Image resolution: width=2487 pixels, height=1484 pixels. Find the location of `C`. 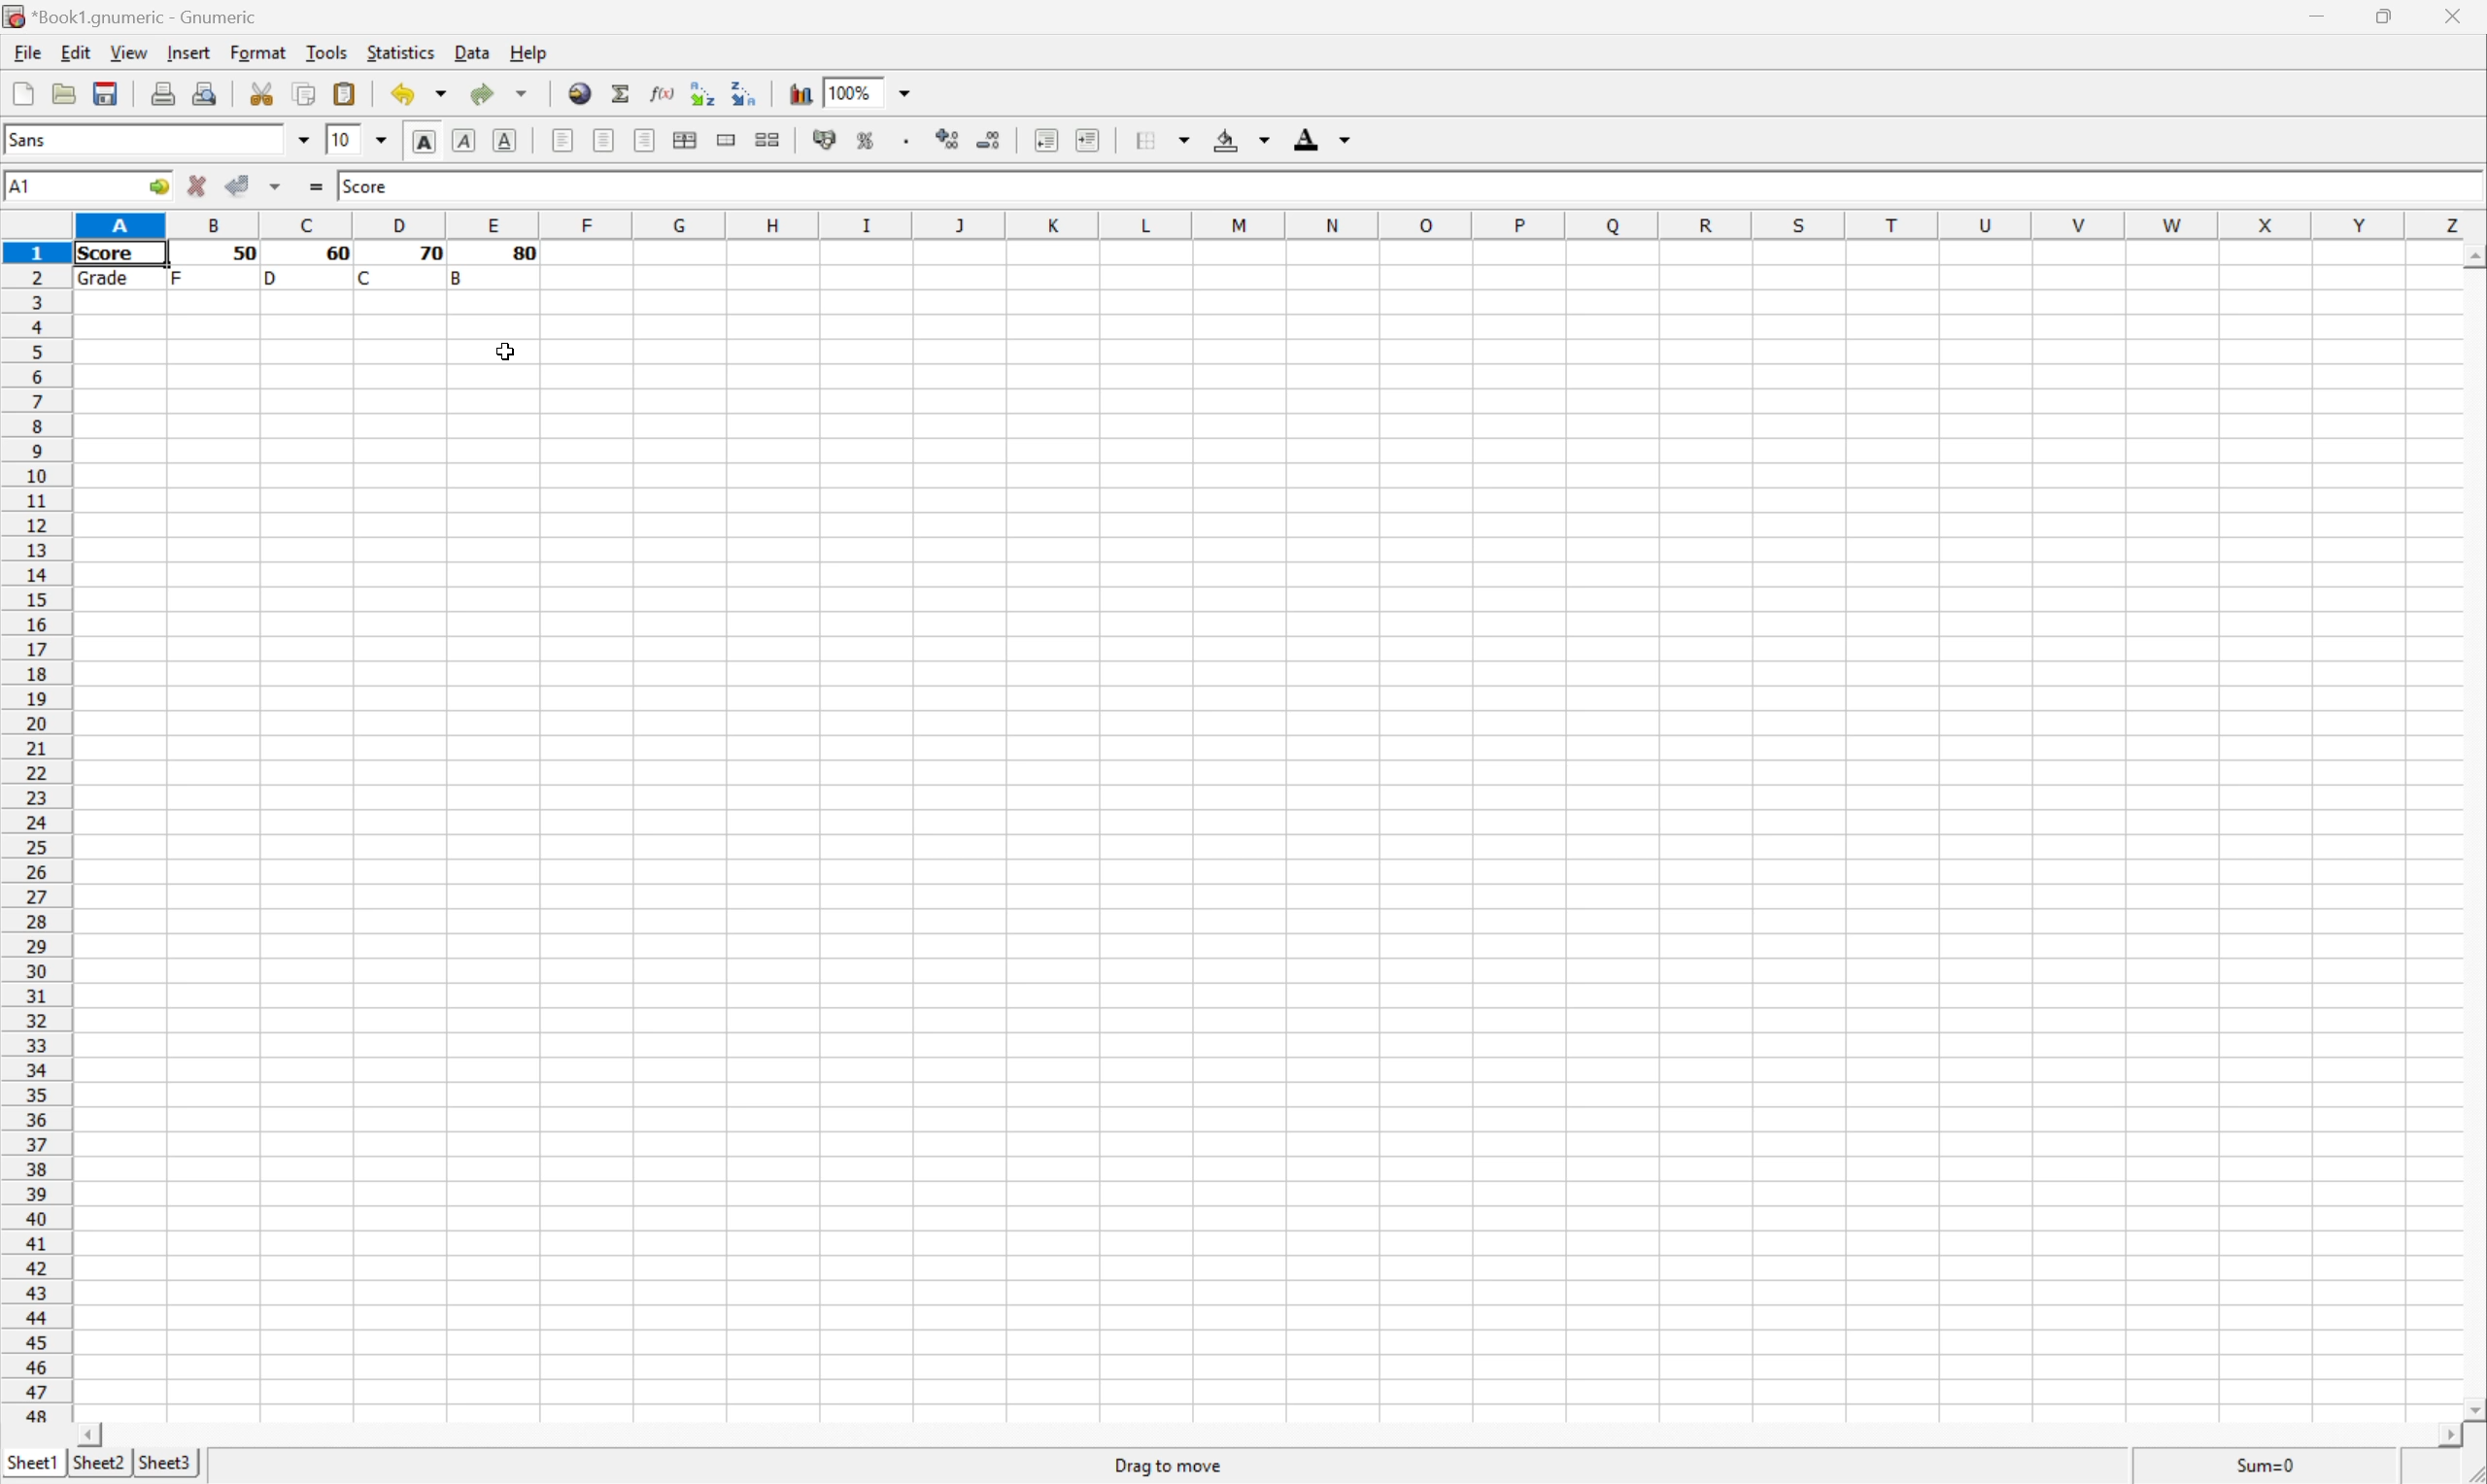

C is located at coordinates (367, 277).